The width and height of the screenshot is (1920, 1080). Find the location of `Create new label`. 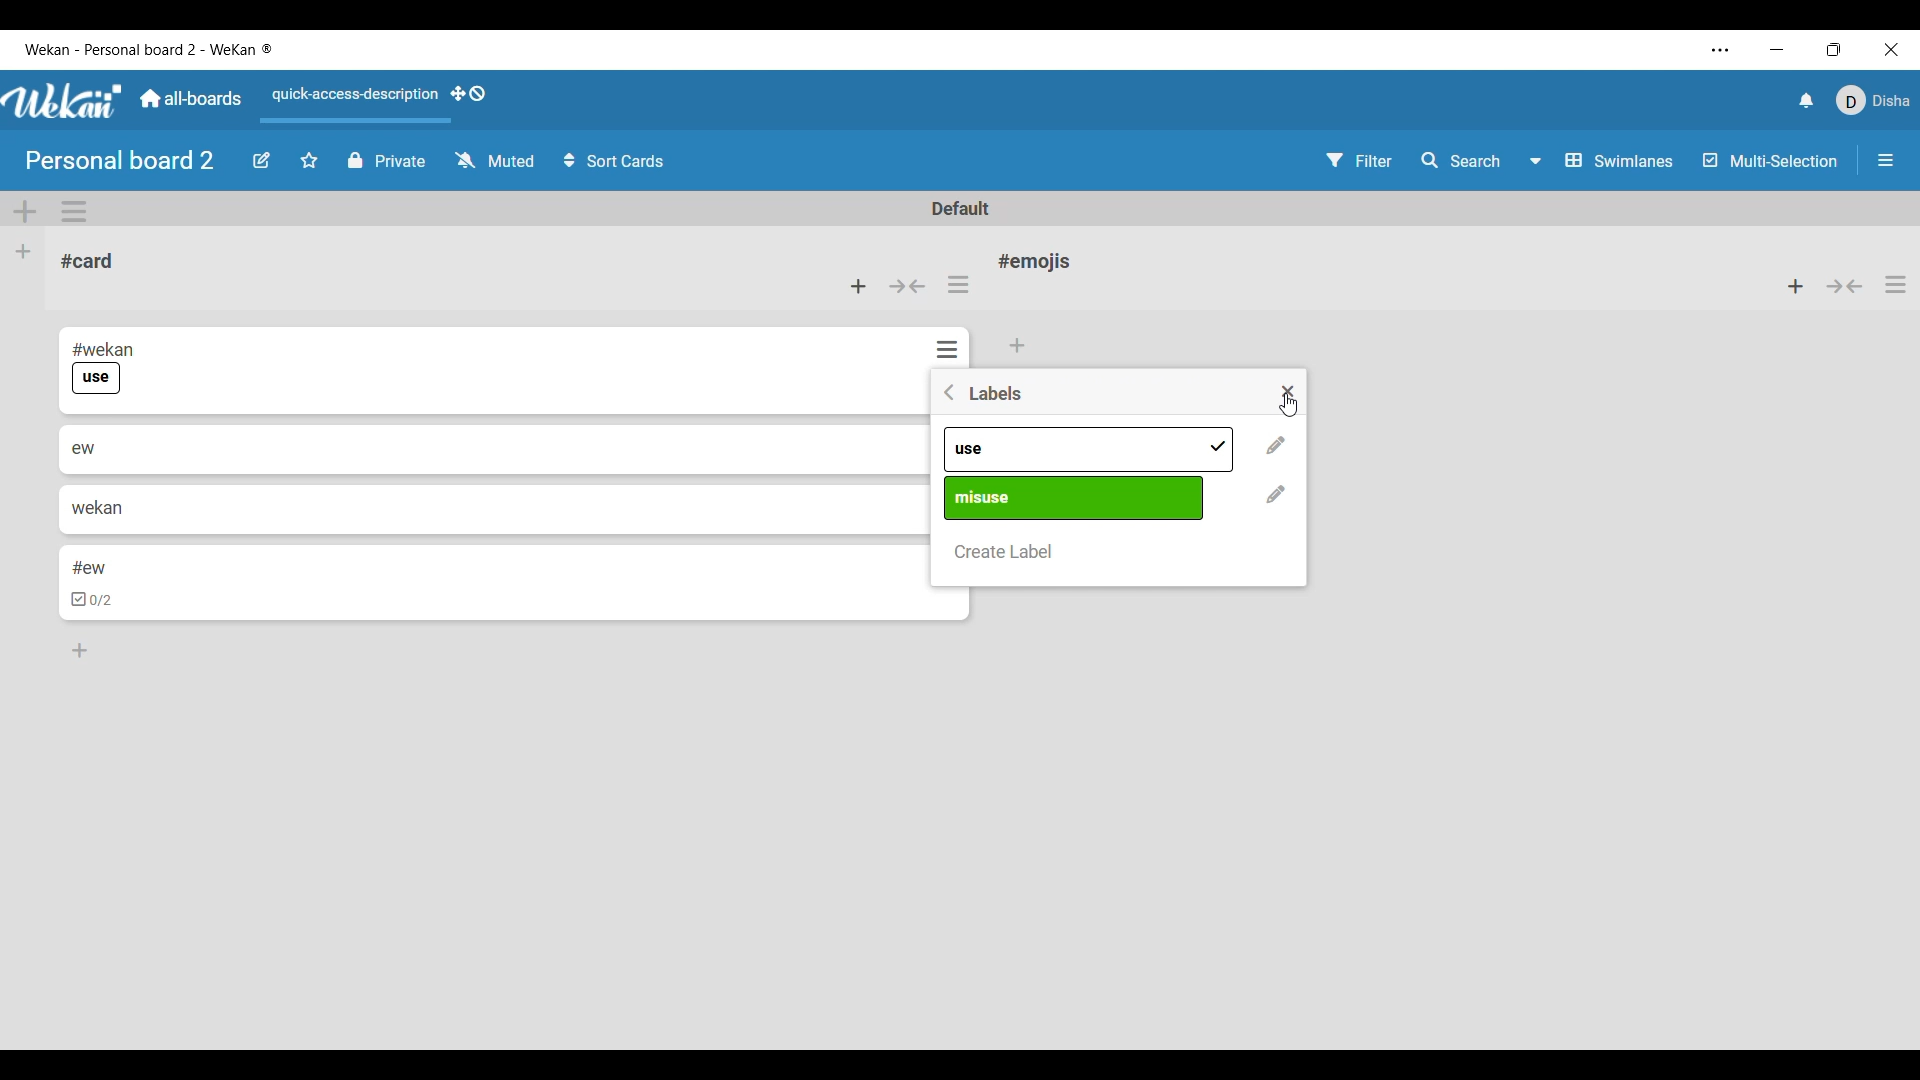

Create new label is located at coordinates (1005, 552).